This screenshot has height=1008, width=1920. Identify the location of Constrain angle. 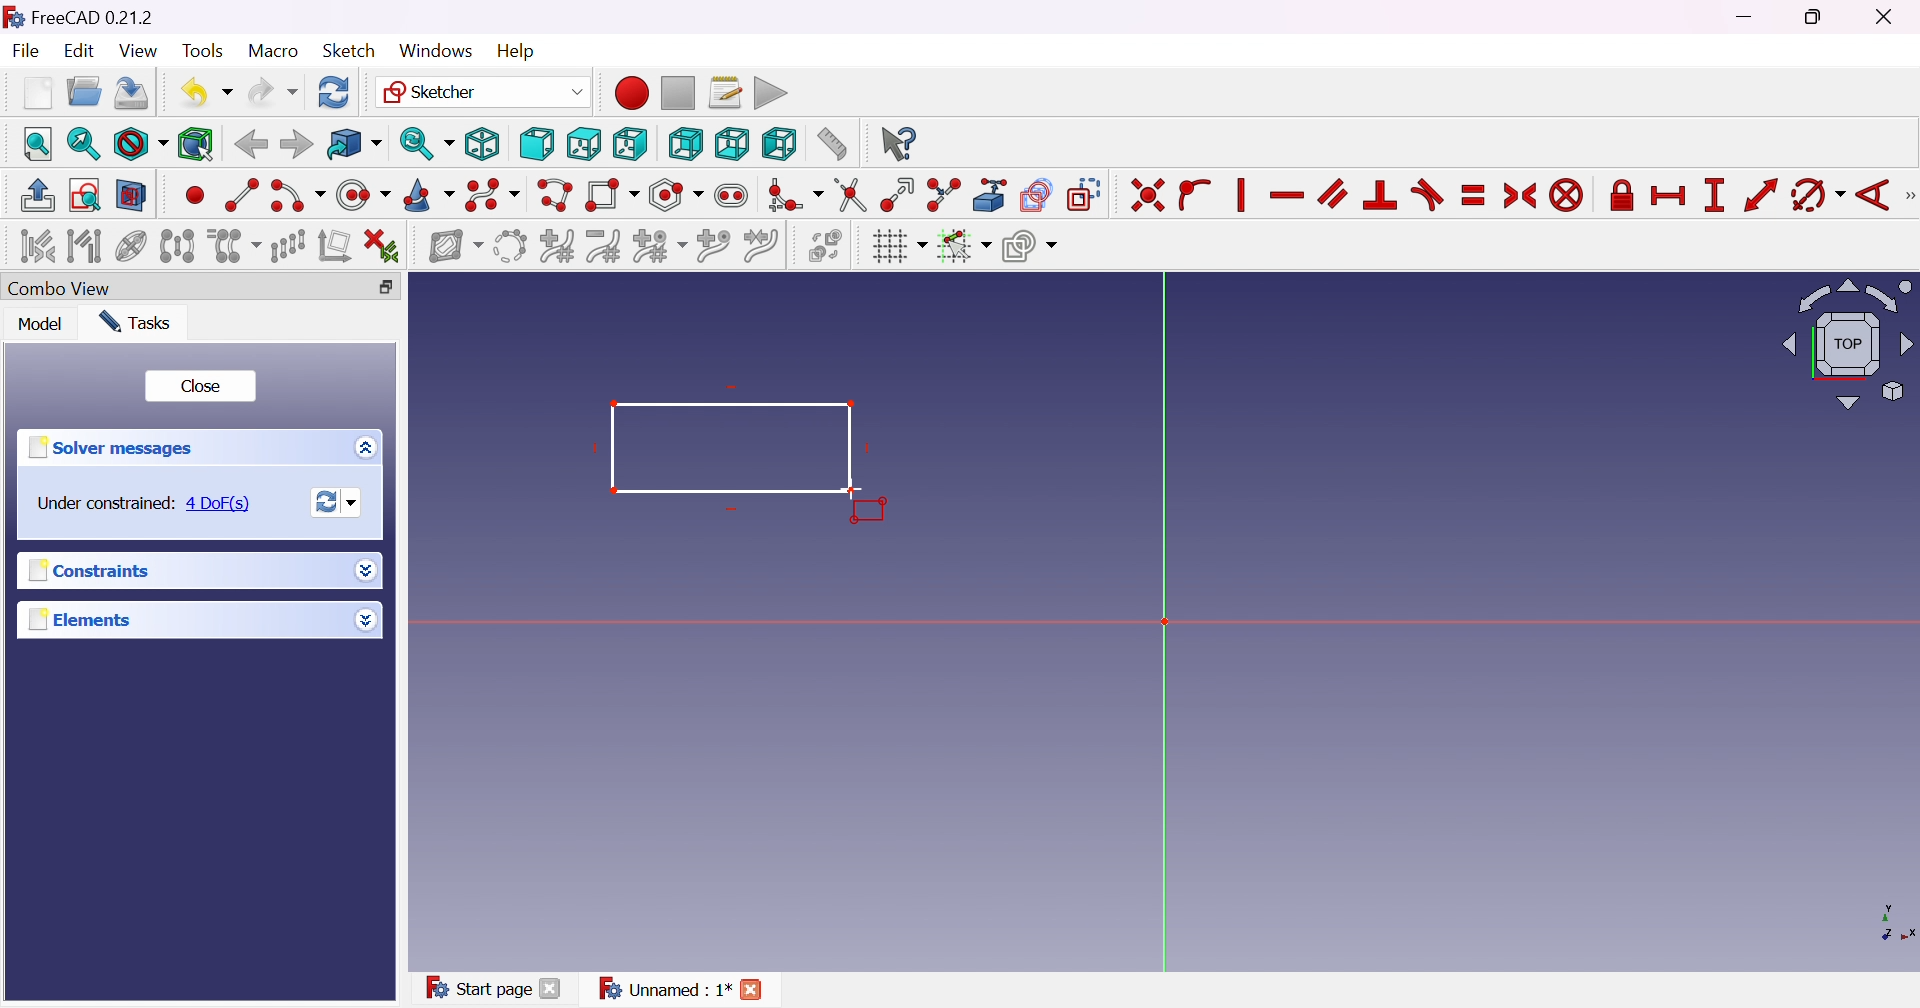
(1871, 197).